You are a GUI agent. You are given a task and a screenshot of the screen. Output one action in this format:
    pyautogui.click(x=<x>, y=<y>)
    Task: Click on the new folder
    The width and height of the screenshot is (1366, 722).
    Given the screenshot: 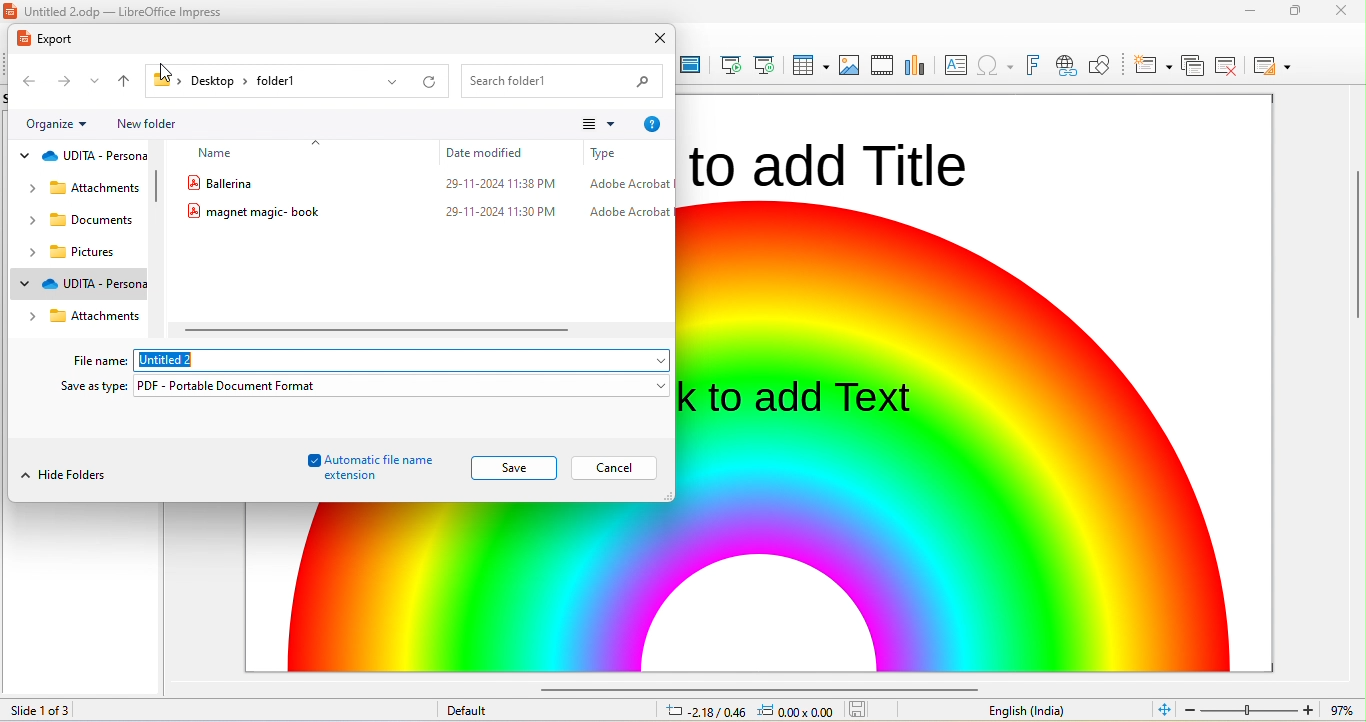 What is the action you would take?
    pyautogui.click(x=153, y=119)
    